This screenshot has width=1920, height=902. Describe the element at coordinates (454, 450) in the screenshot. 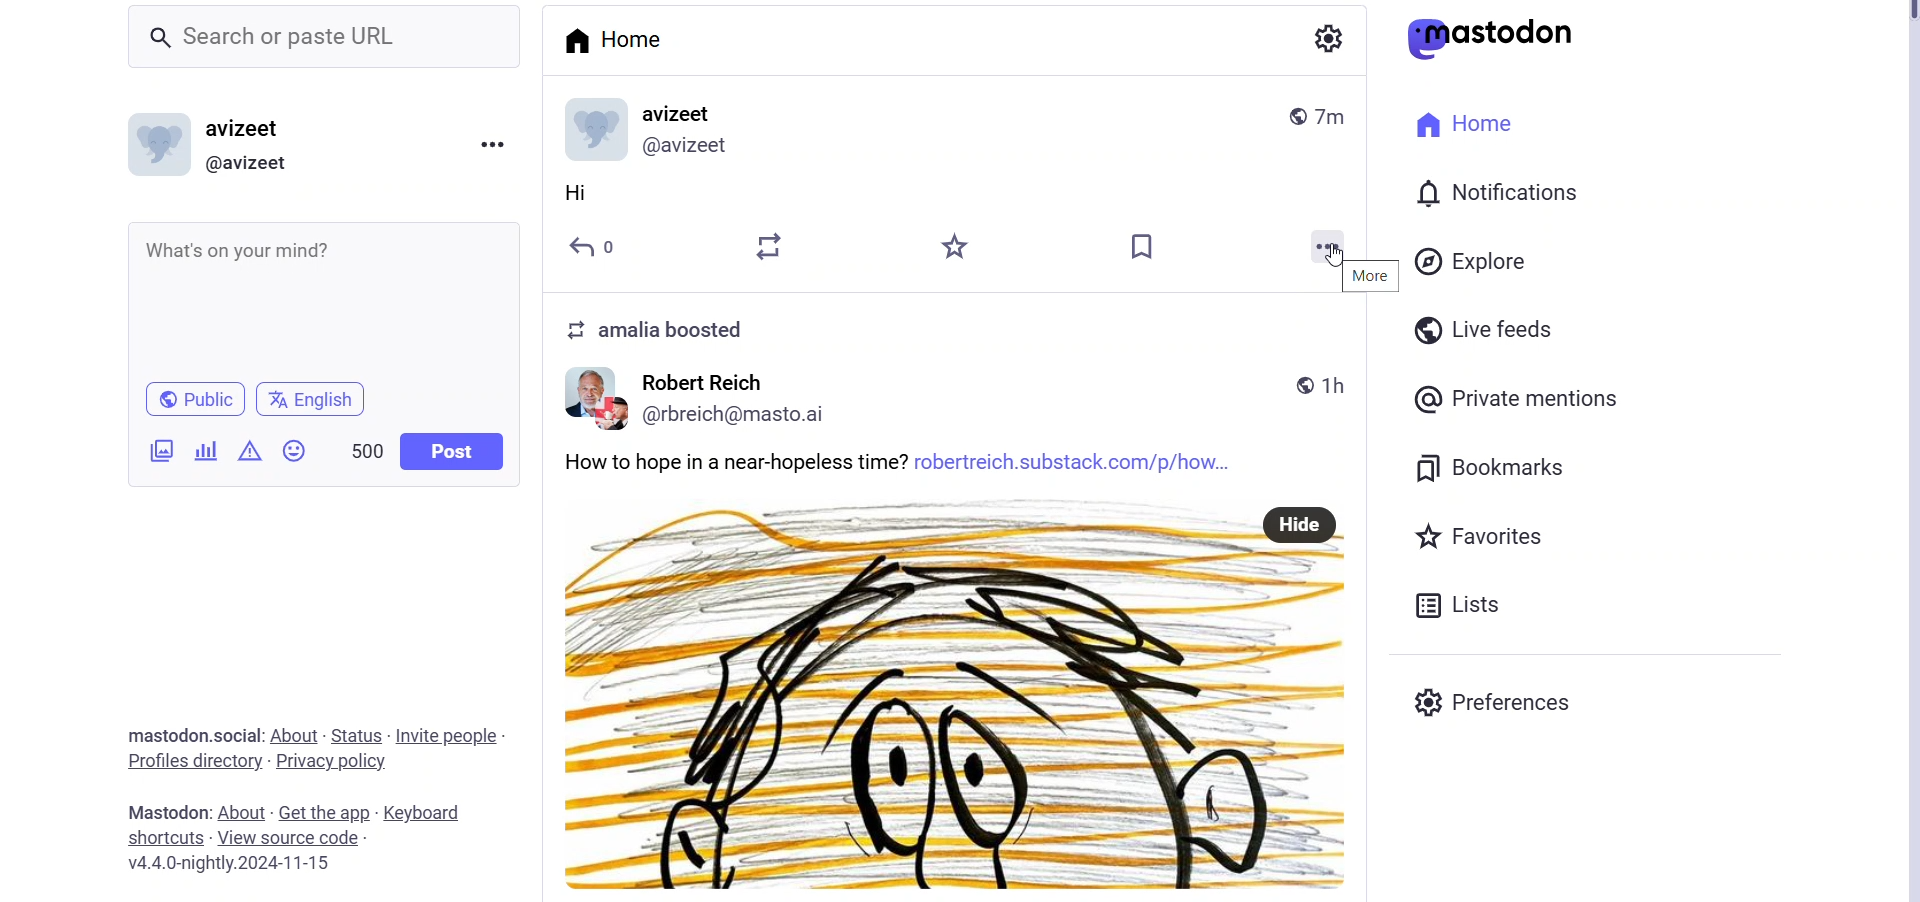

I see `Post` at that location.